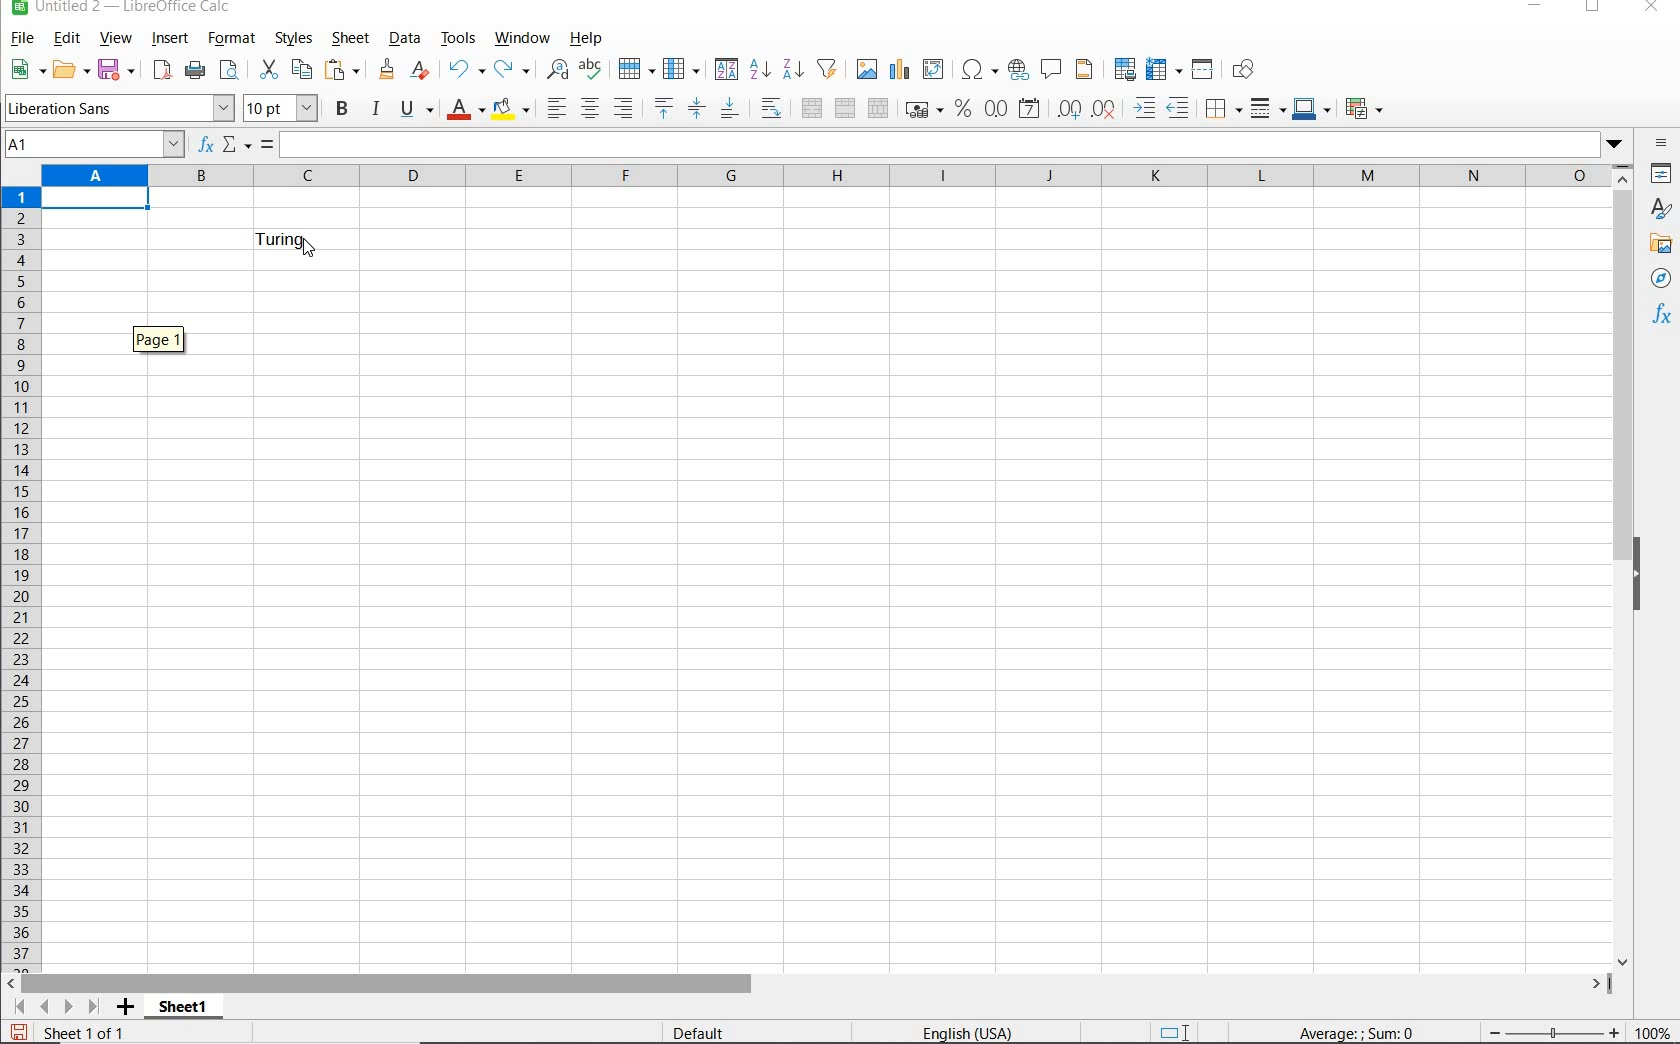  I want to click on DEFAULT, so click(699, 1030).